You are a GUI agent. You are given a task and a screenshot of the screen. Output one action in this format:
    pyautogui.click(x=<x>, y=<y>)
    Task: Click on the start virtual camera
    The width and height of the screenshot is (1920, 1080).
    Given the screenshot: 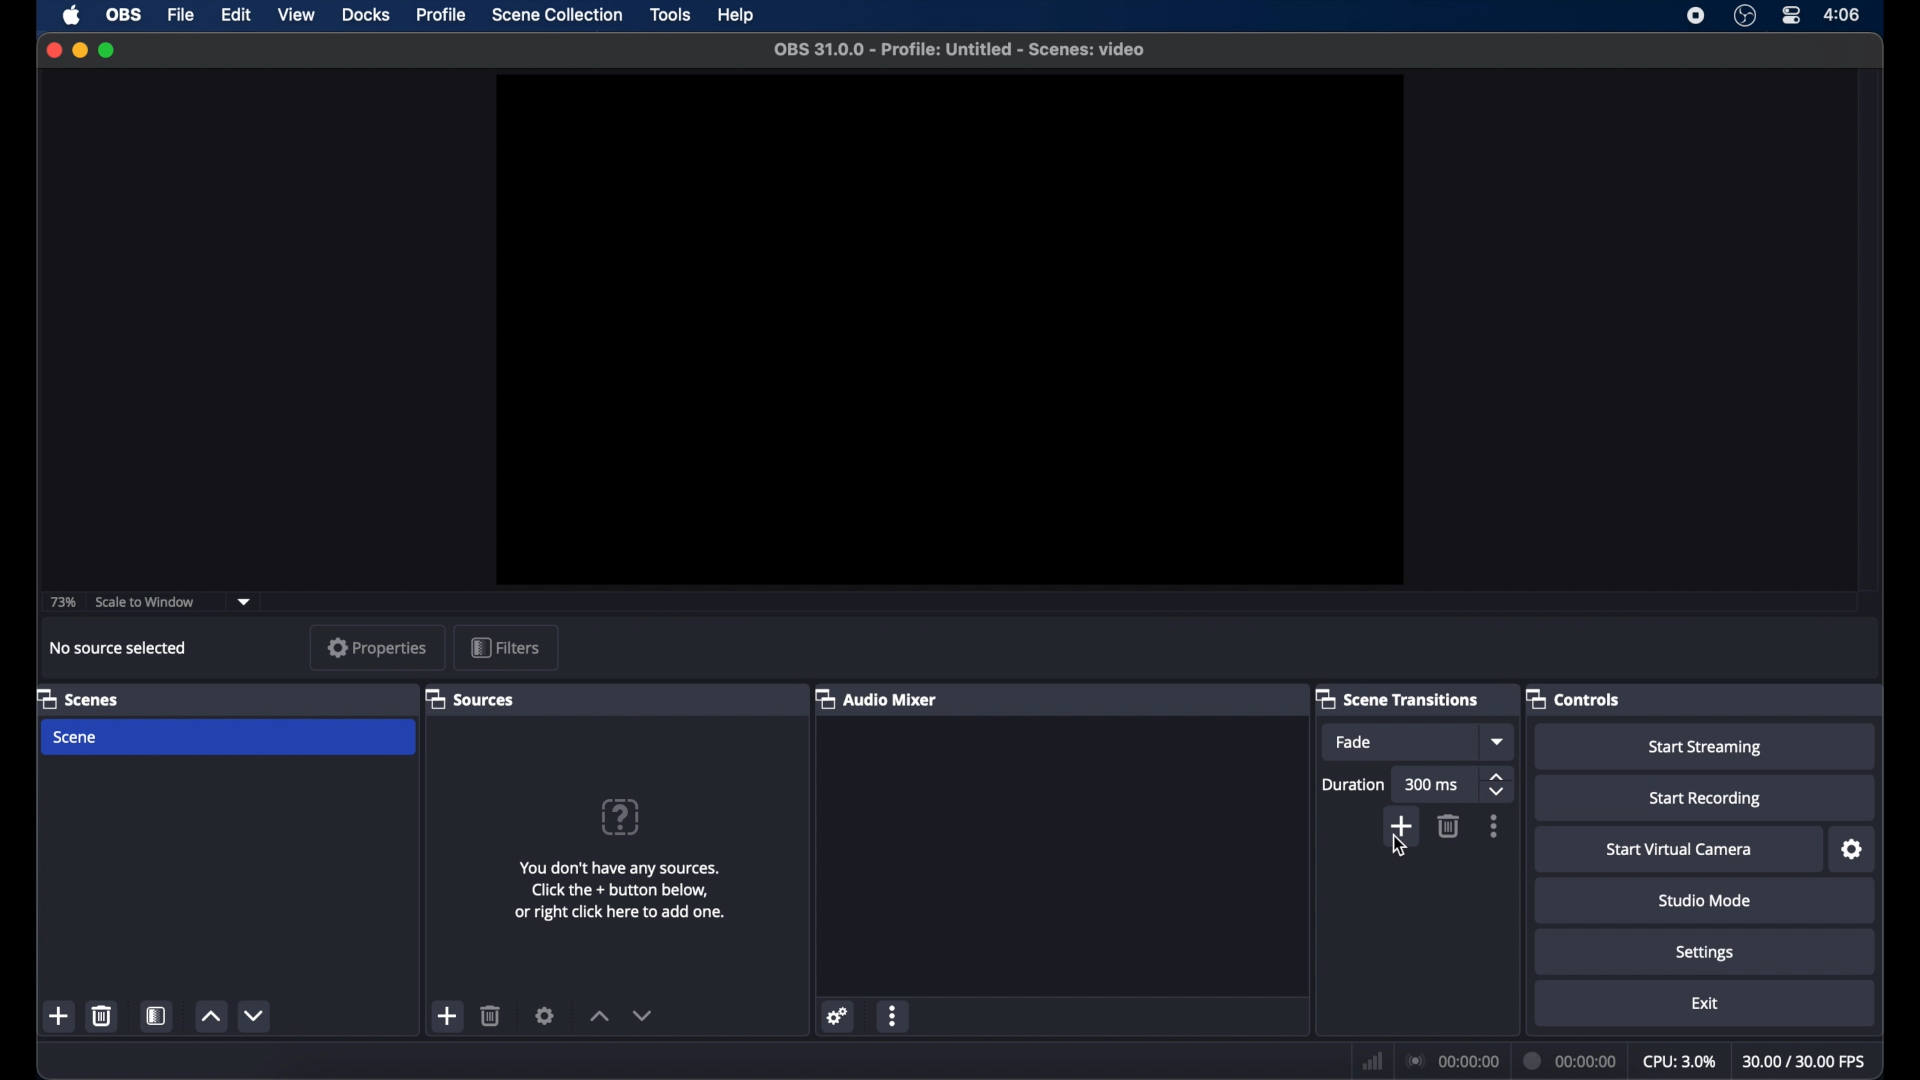 What is the action you would take?
    pyautogui.click(x=1679, y=850)
    